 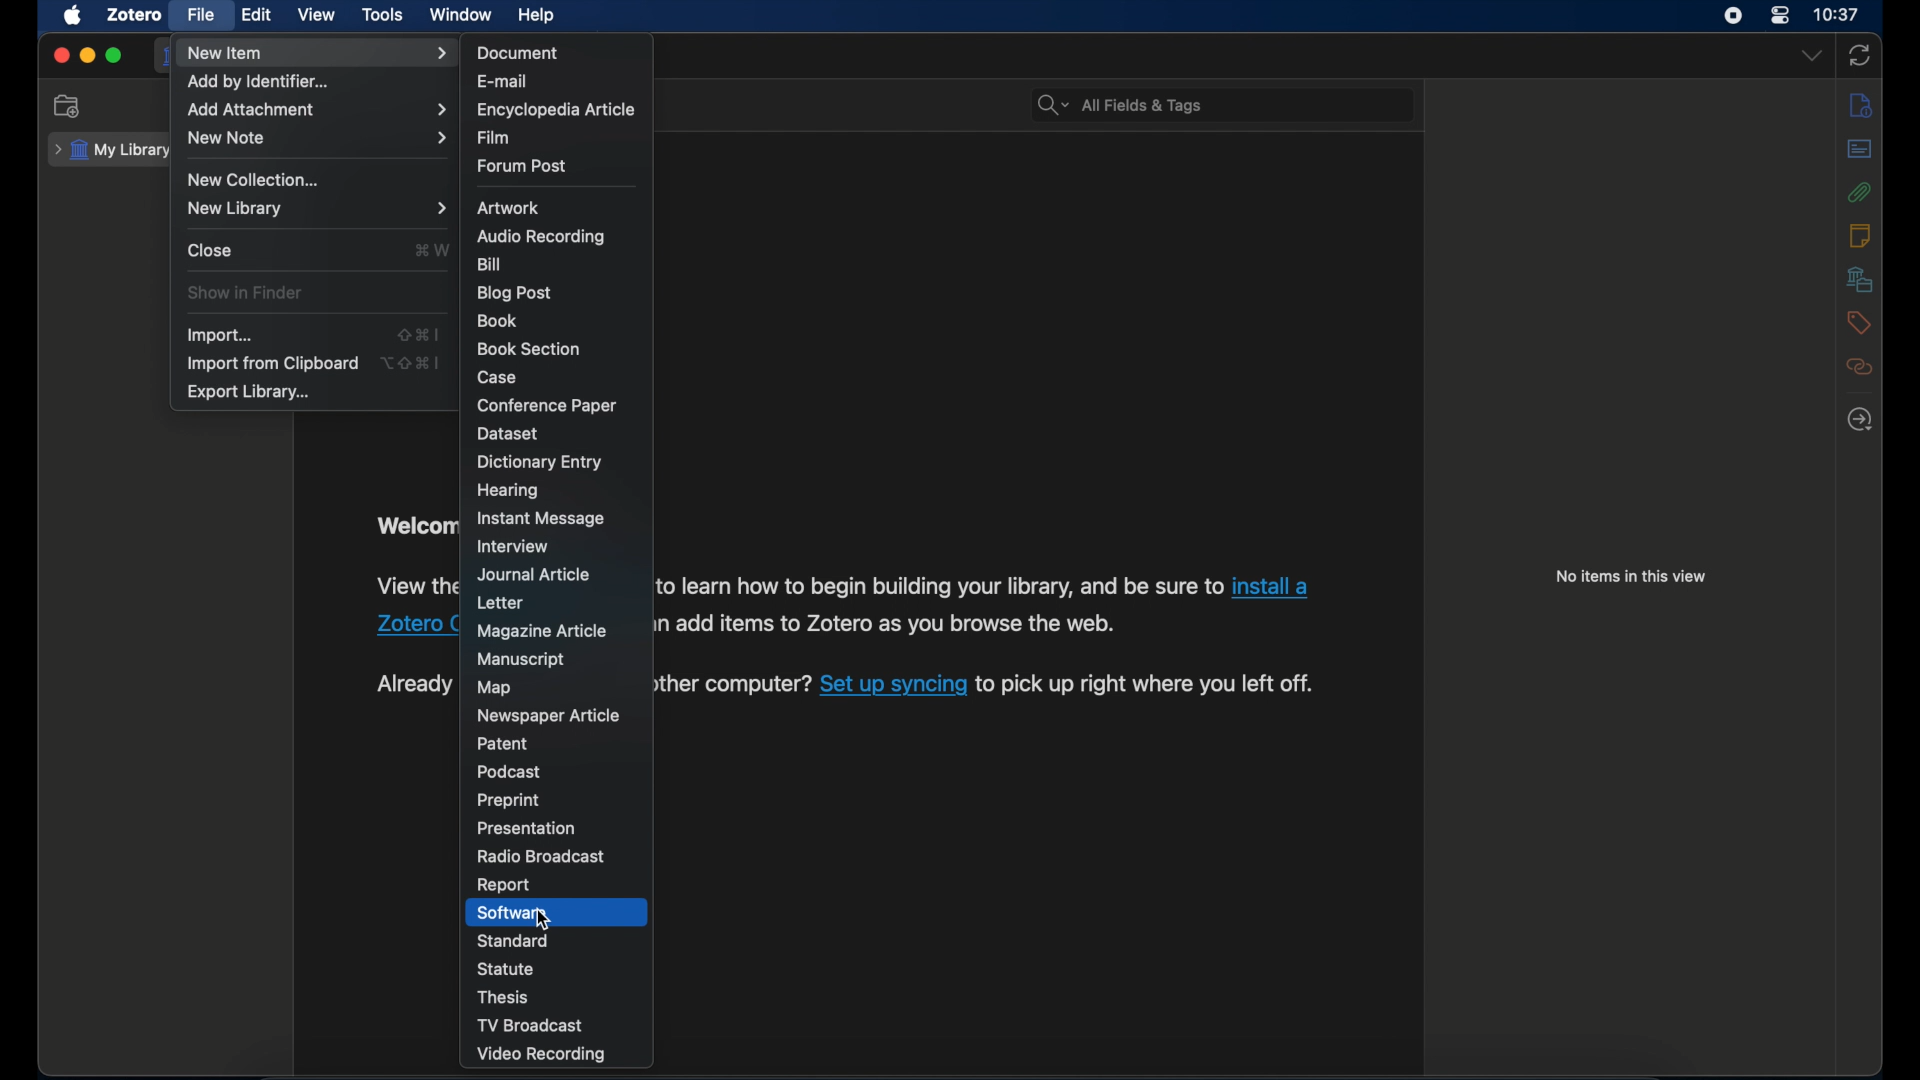 I want to click on late, so click(x=1860, y=420).